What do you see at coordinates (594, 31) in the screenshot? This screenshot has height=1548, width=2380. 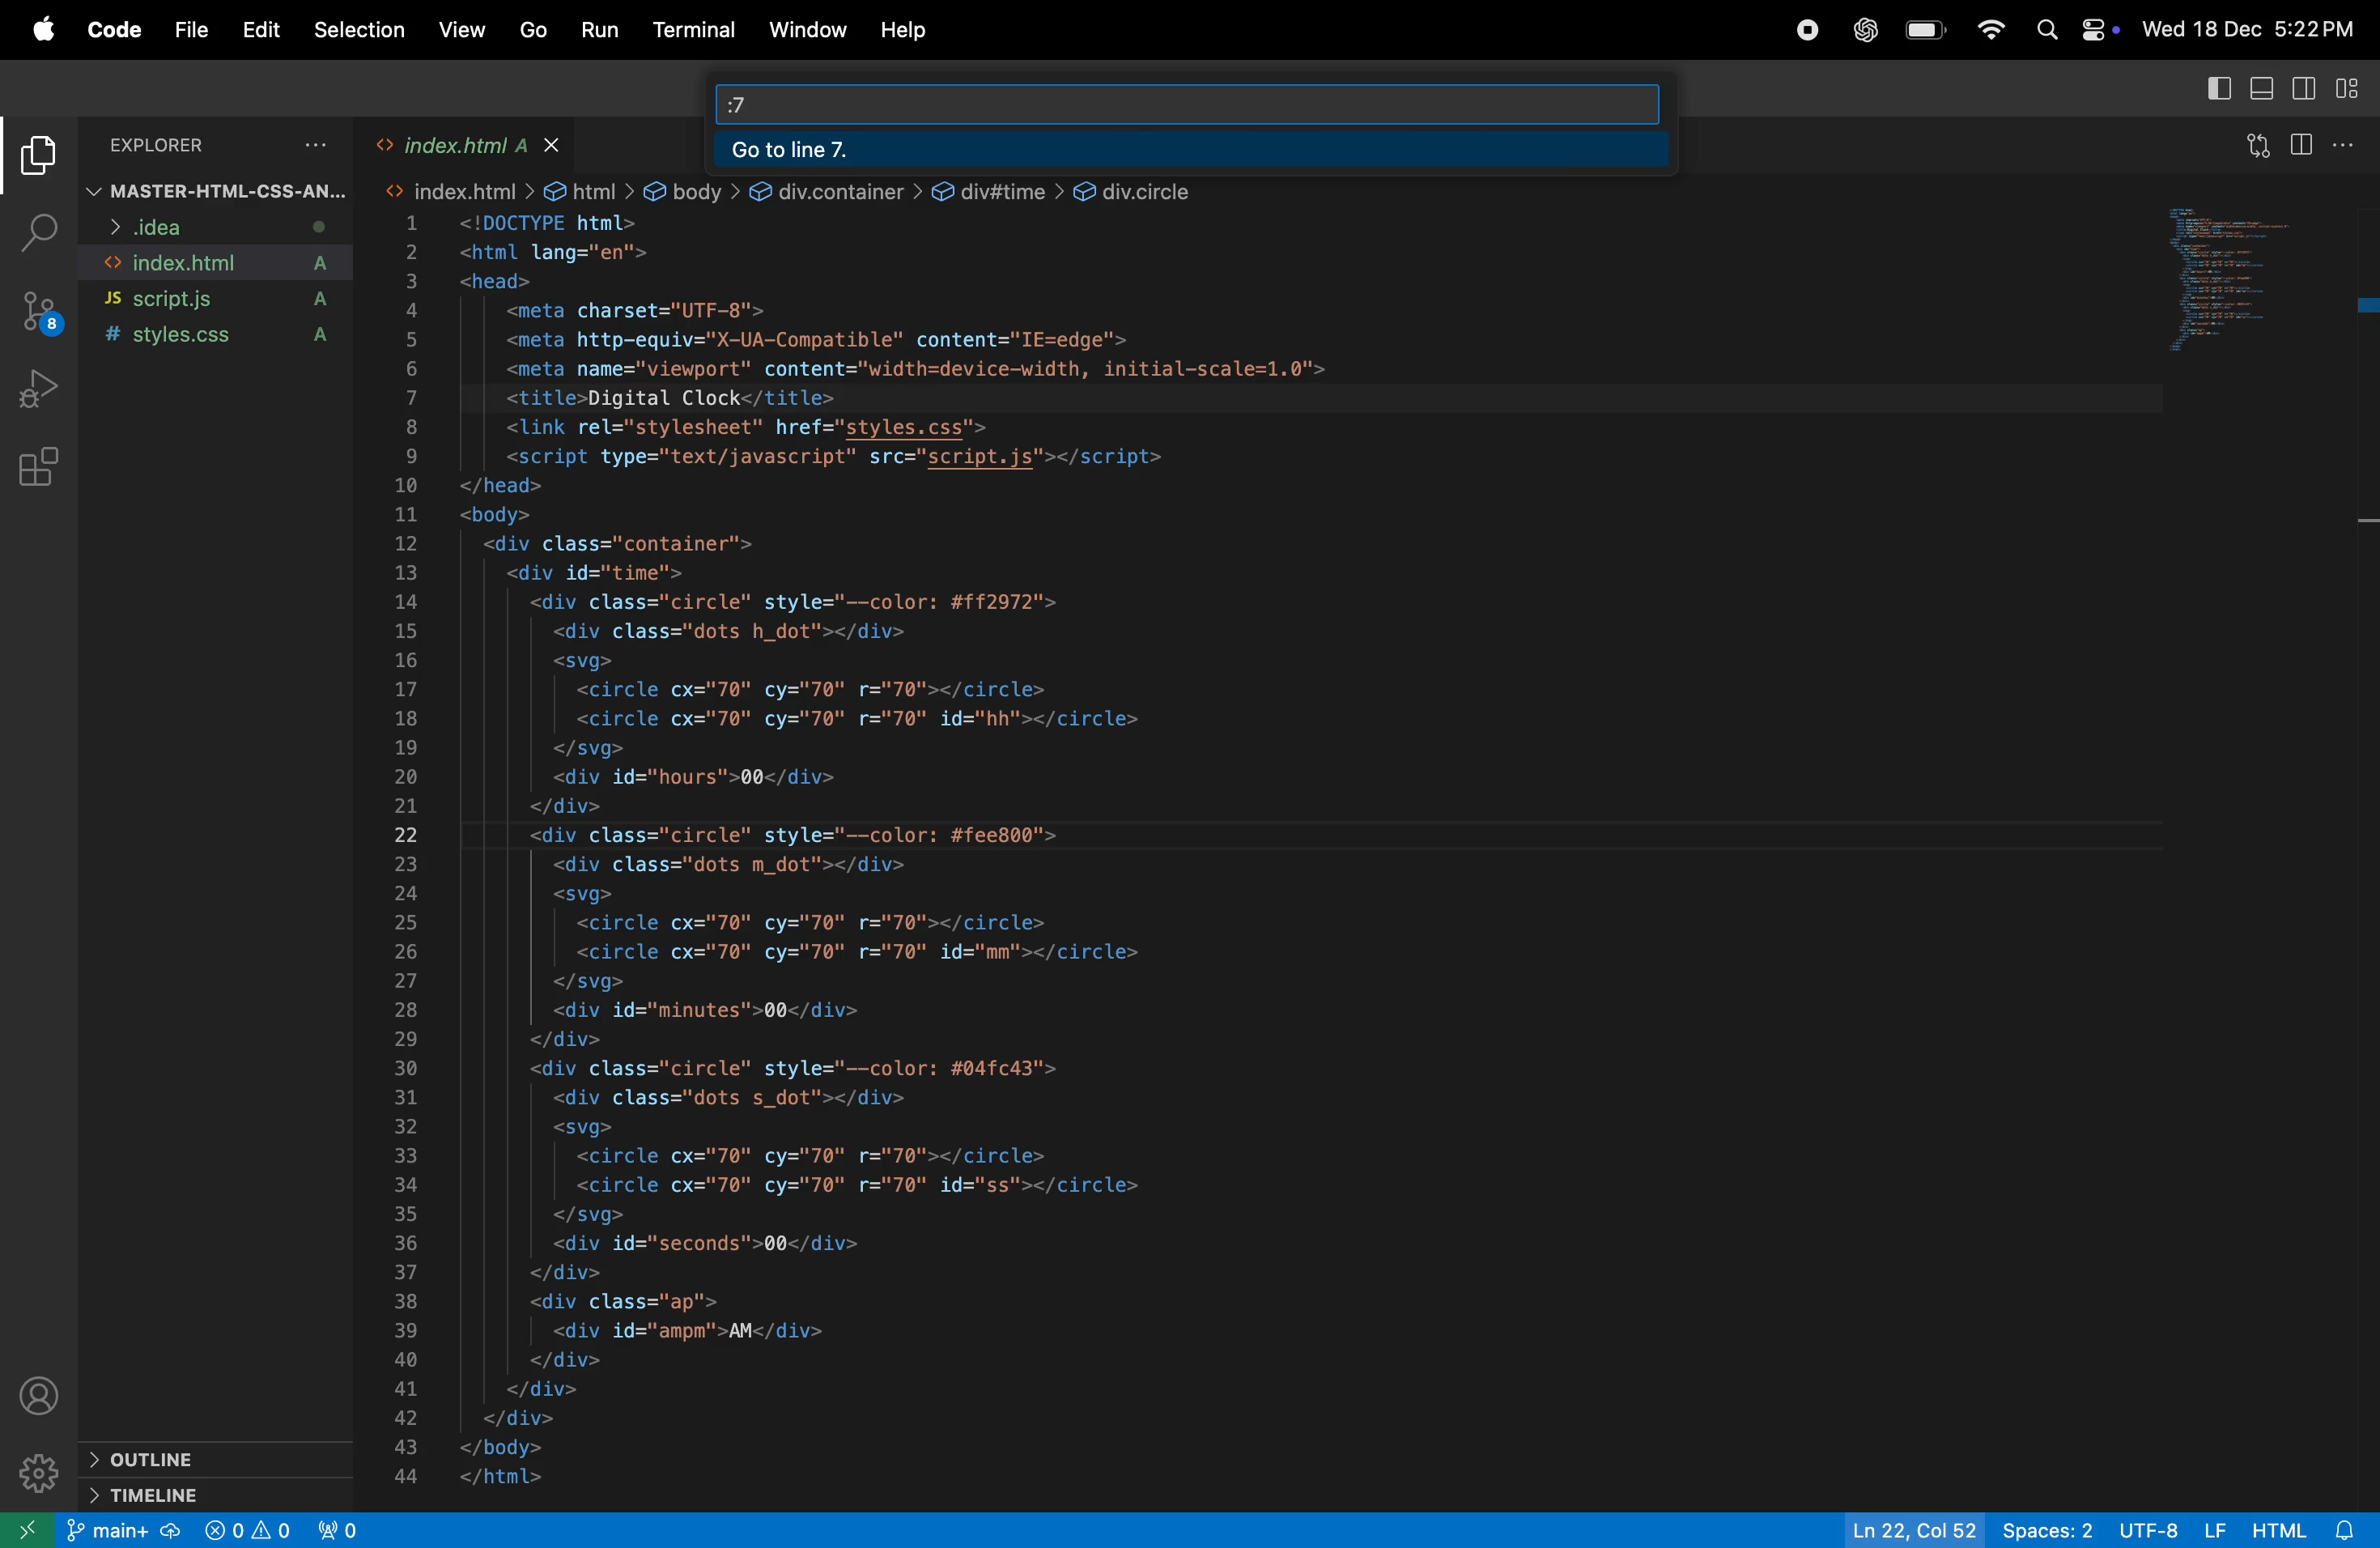 I see `run` at bounding box center [594, 31].